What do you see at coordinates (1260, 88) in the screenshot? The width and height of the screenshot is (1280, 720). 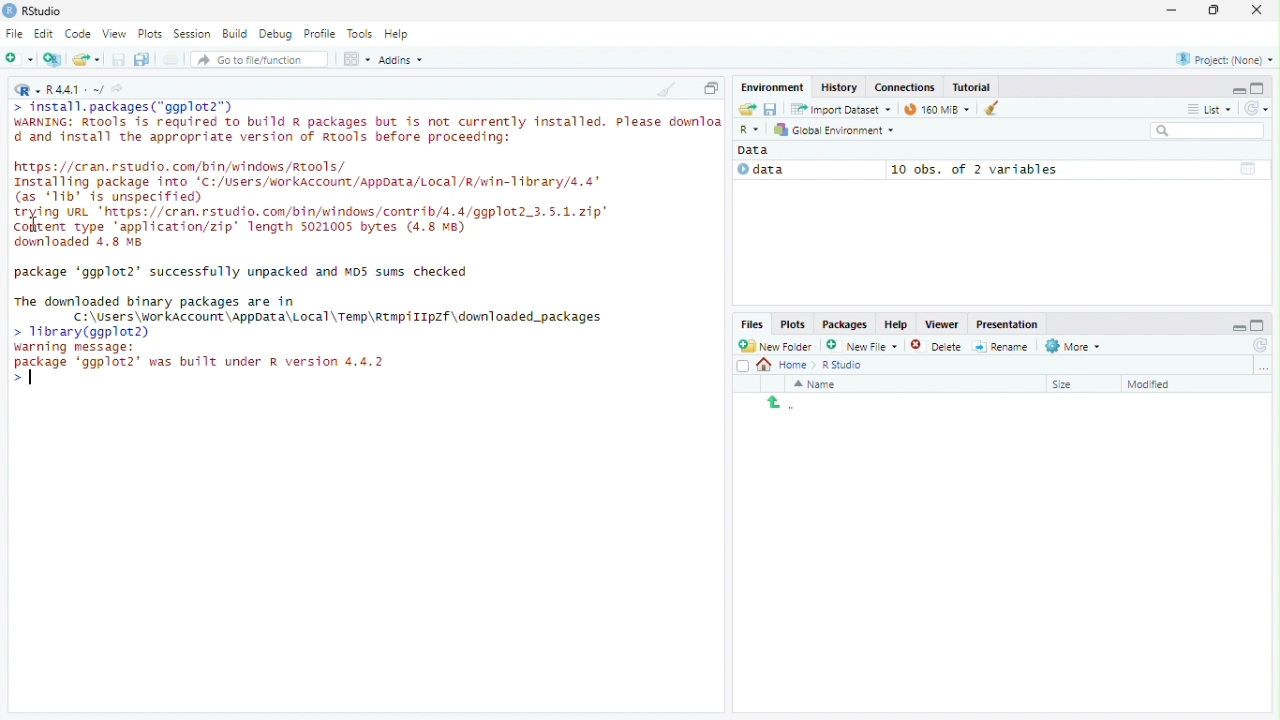 I see `maximize` at bounding box center [1260, 88].